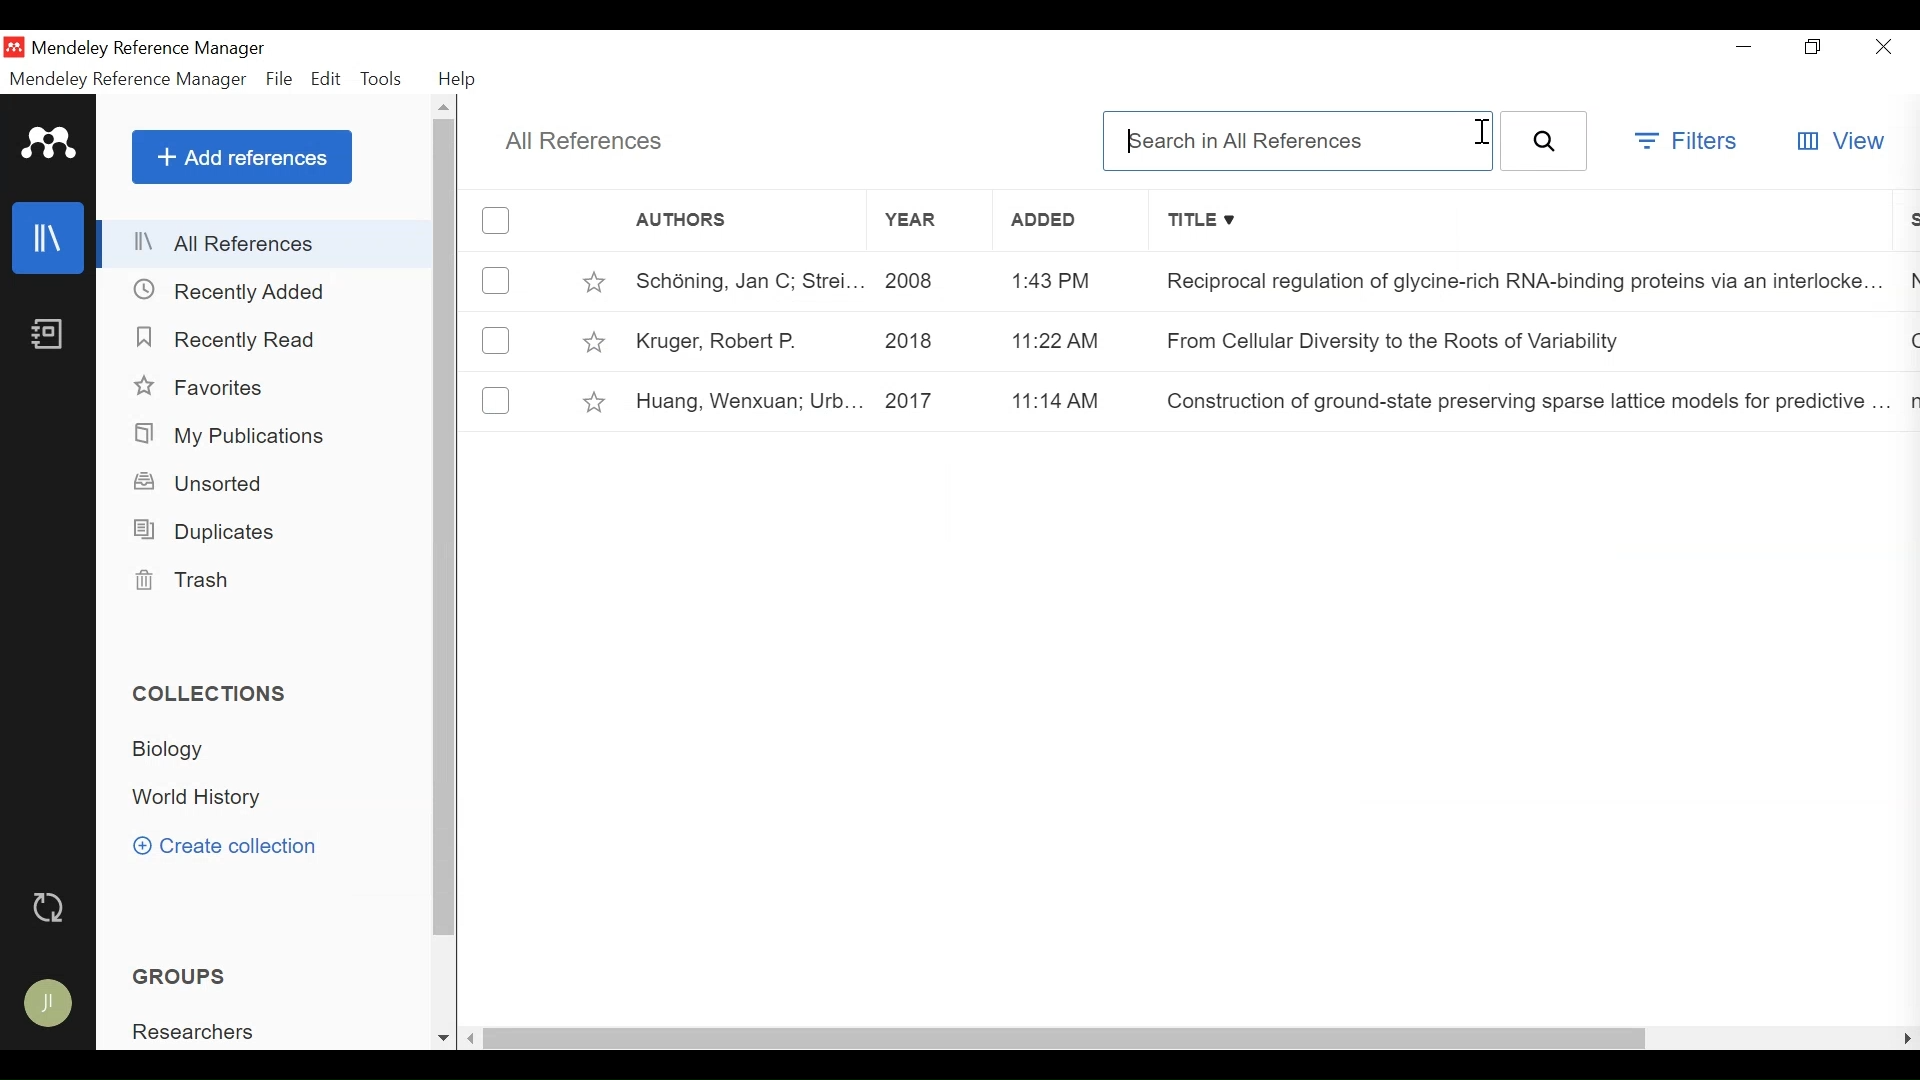 This screenshot has width=1920, height=1080. What do you see at coordinates (47, 907) in the screenshot?
I see `Sync` at bounding box center [47, 907].